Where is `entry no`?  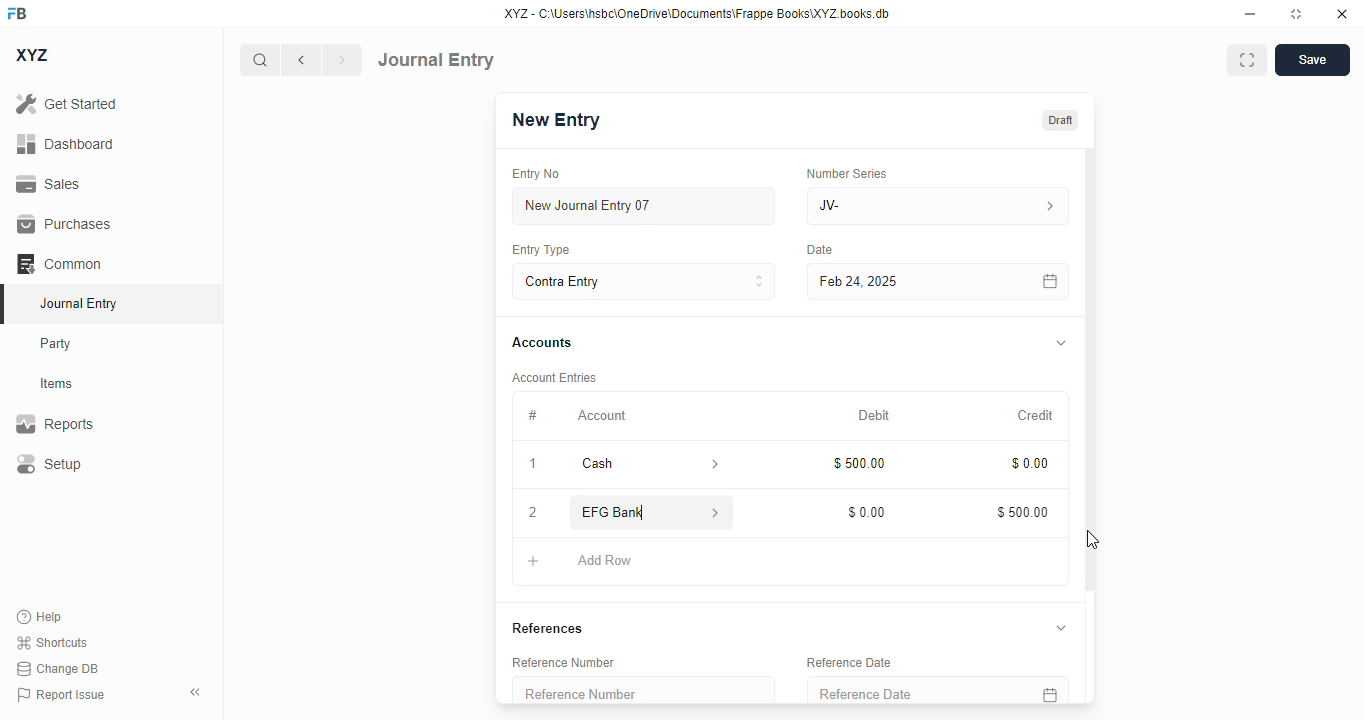 entry no is located at coordinates (537, 173).